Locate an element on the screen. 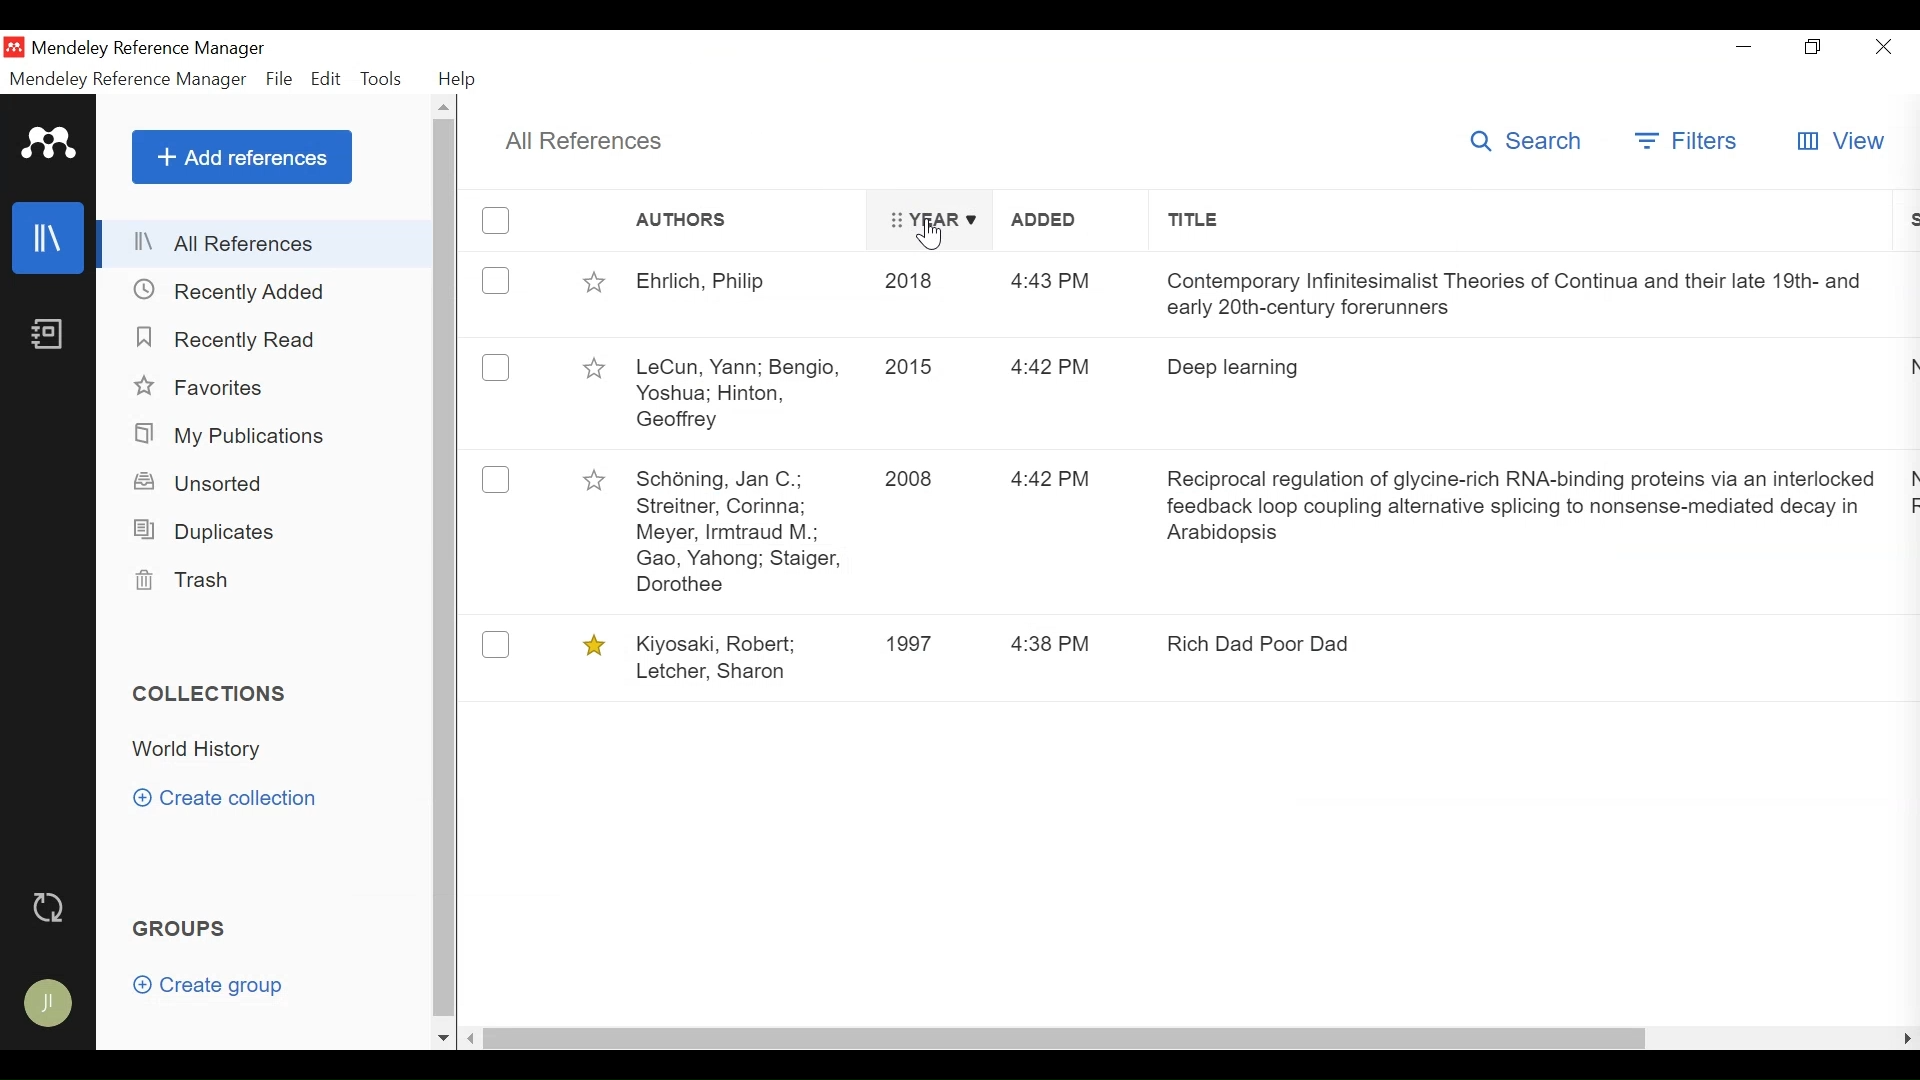  Scroll left is located at coordinates (477, 1037).